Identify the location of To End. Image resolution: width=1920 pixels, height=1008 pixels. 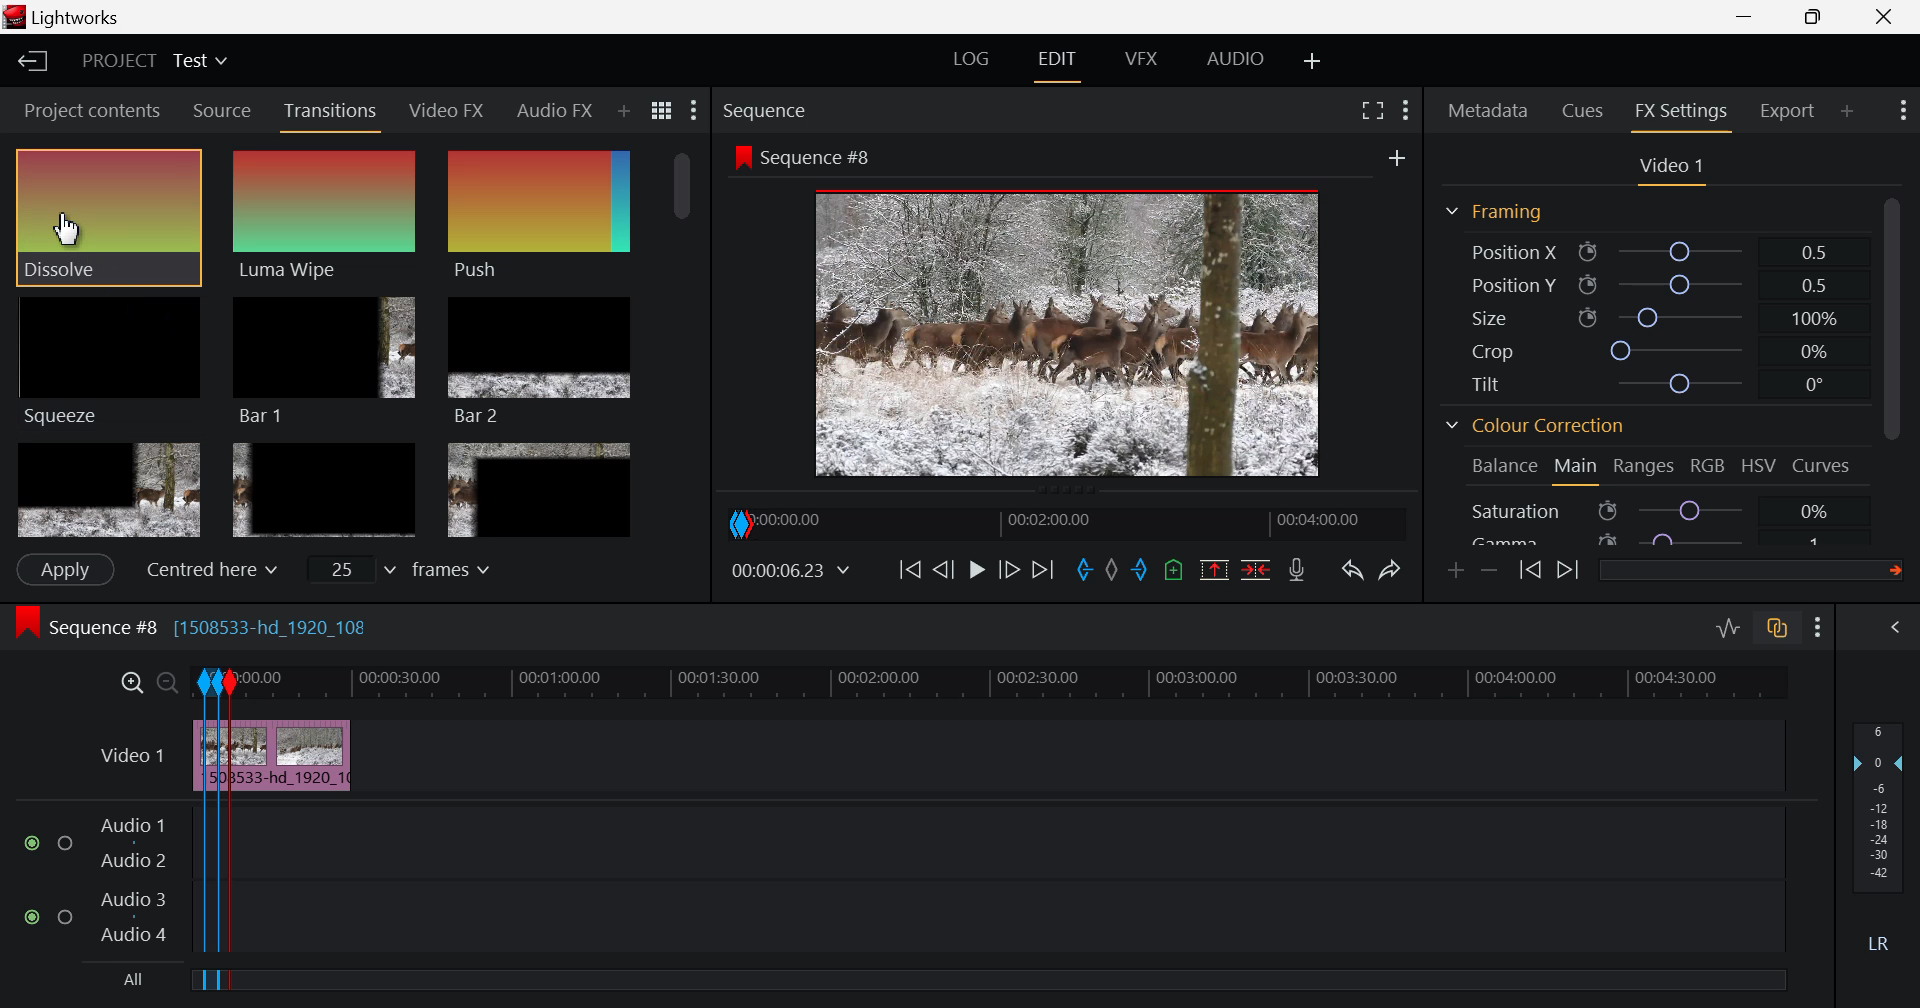
(1040, 574).